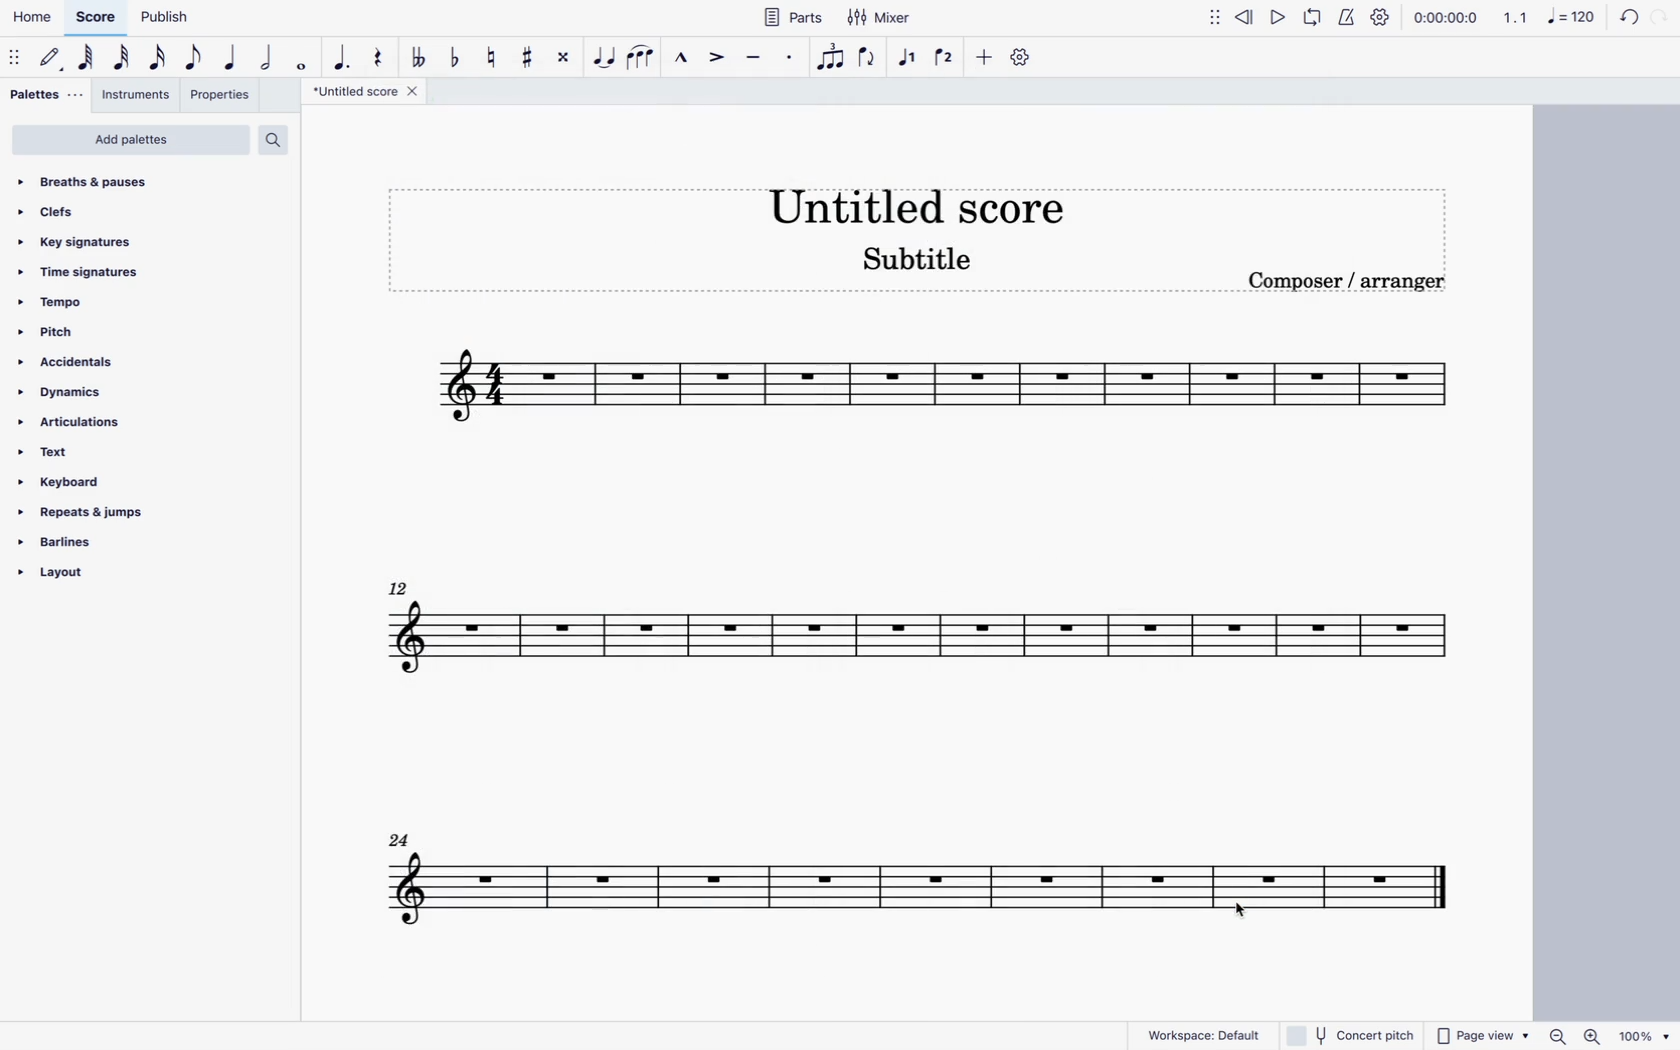  I want to click on volume, so click(1246, 13).